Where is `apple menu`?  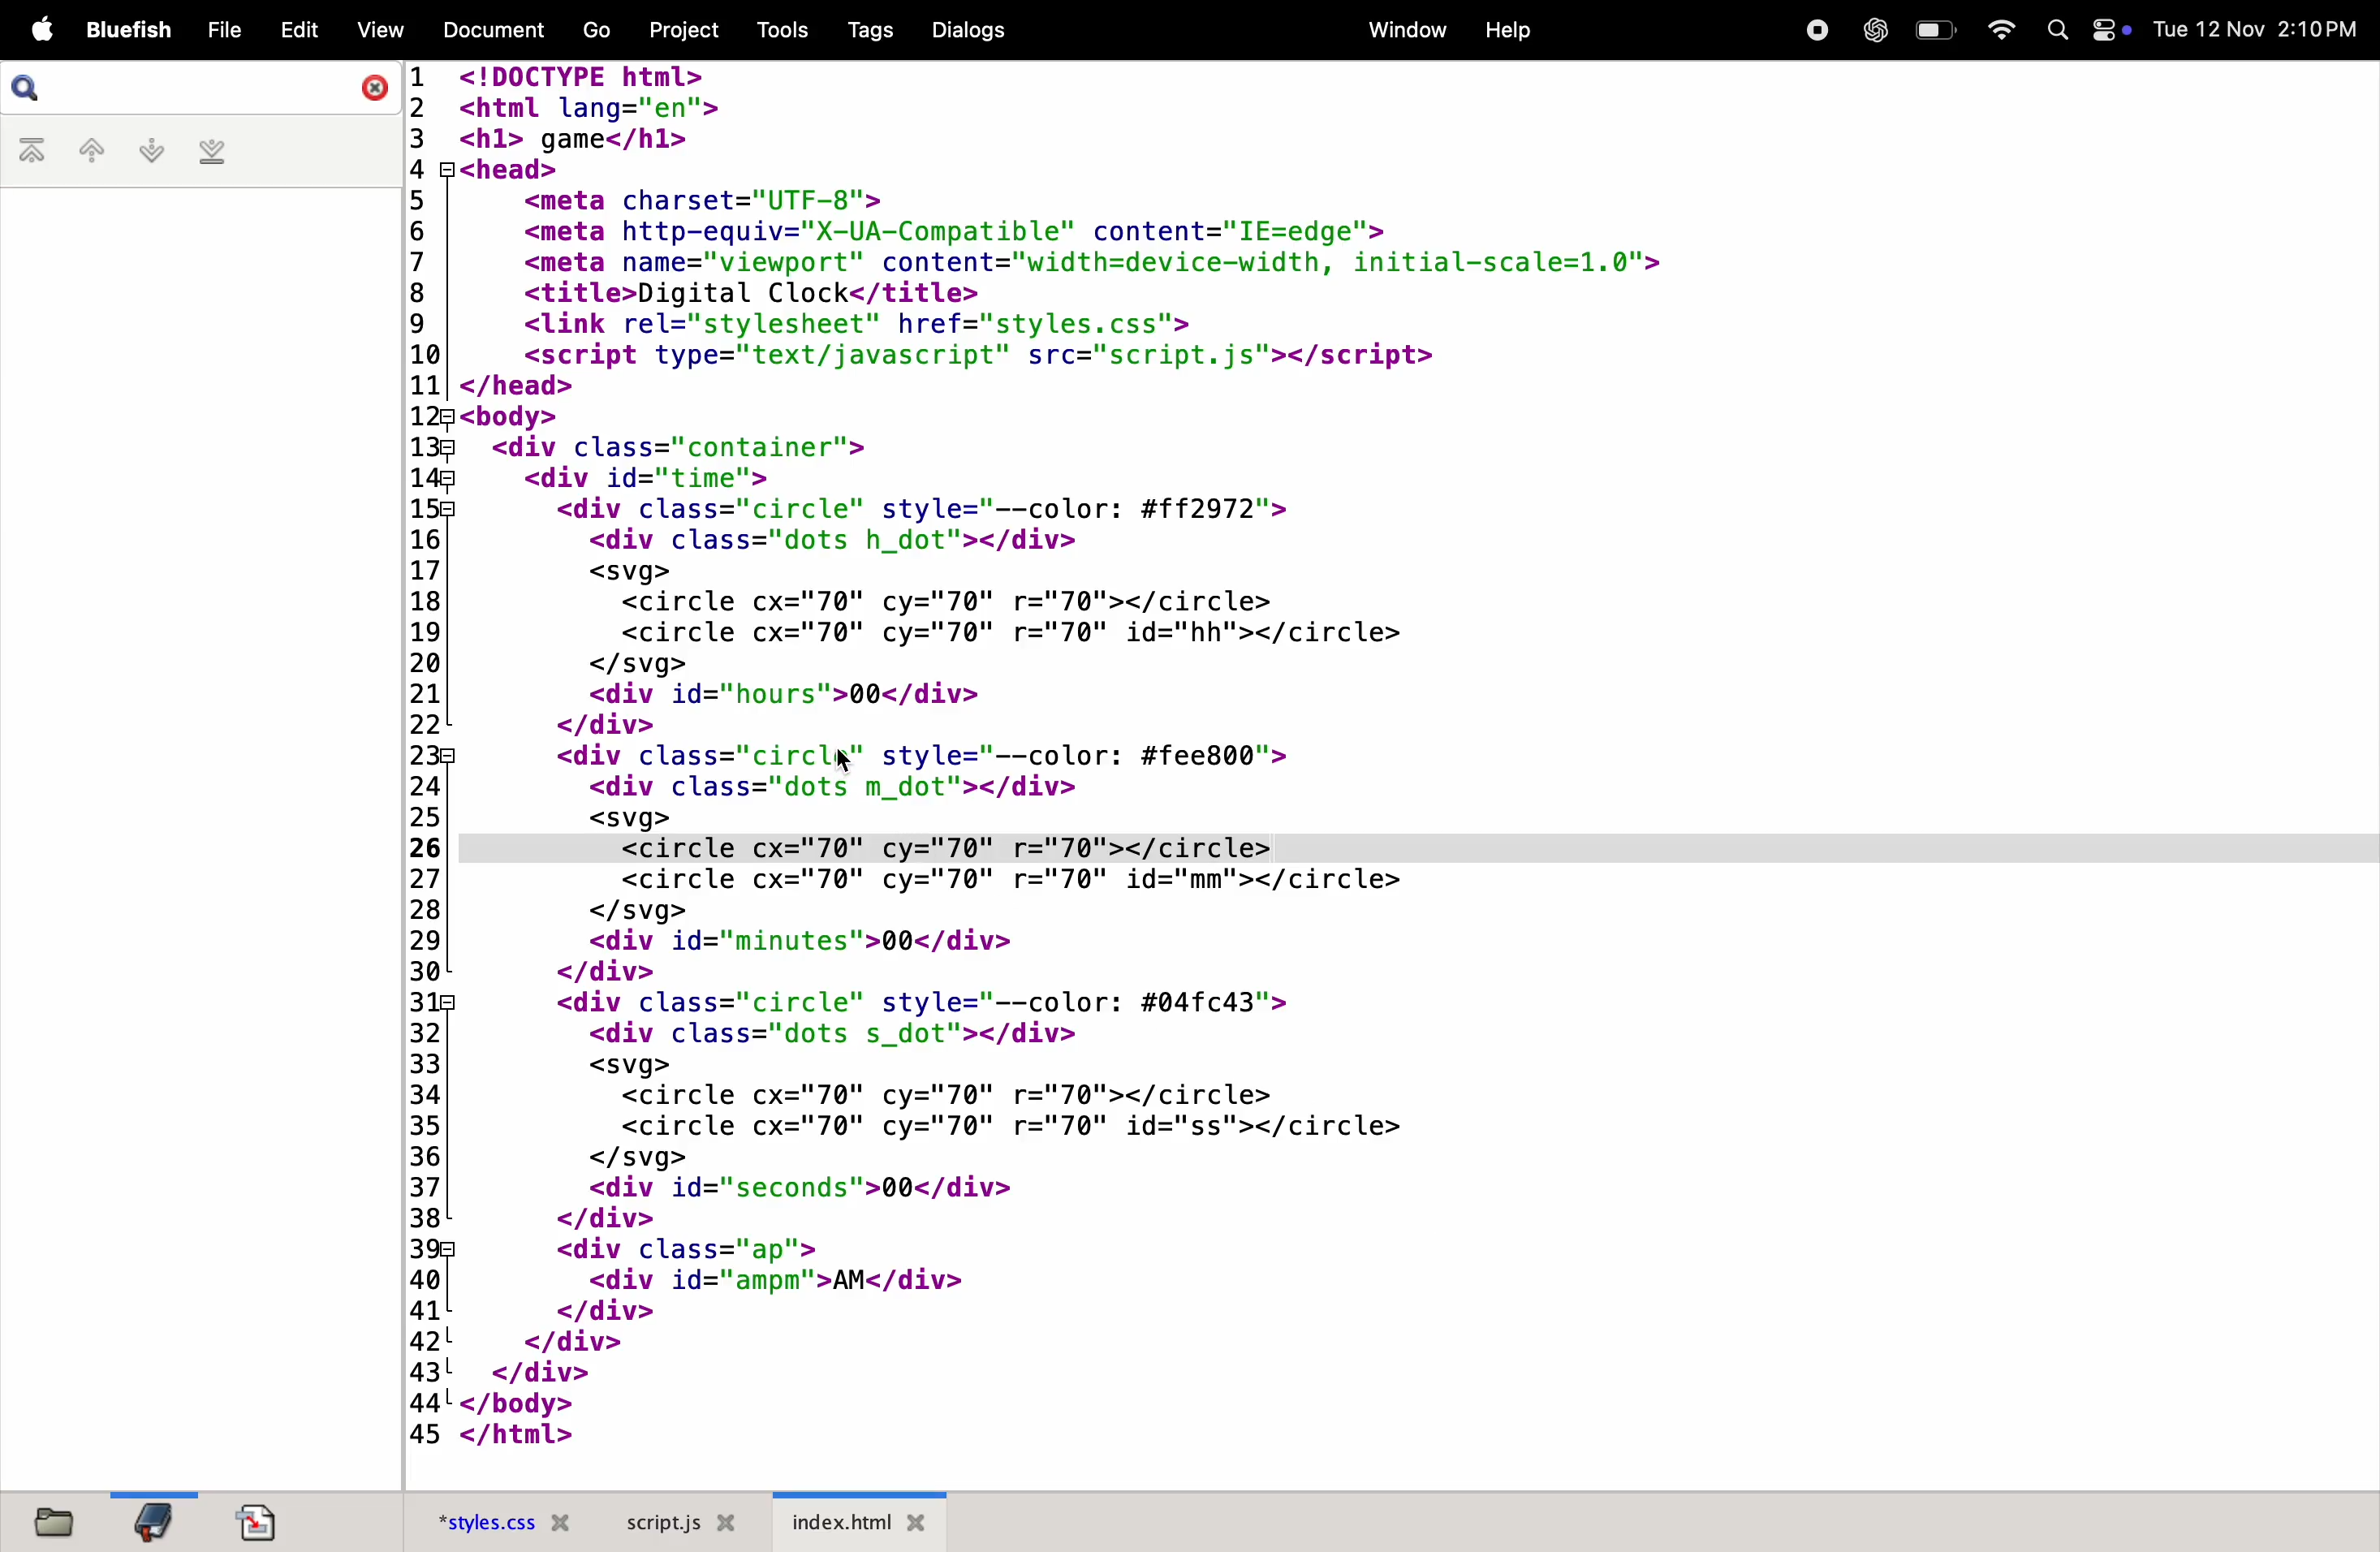
apple menu is located at coordinates (42, 29).